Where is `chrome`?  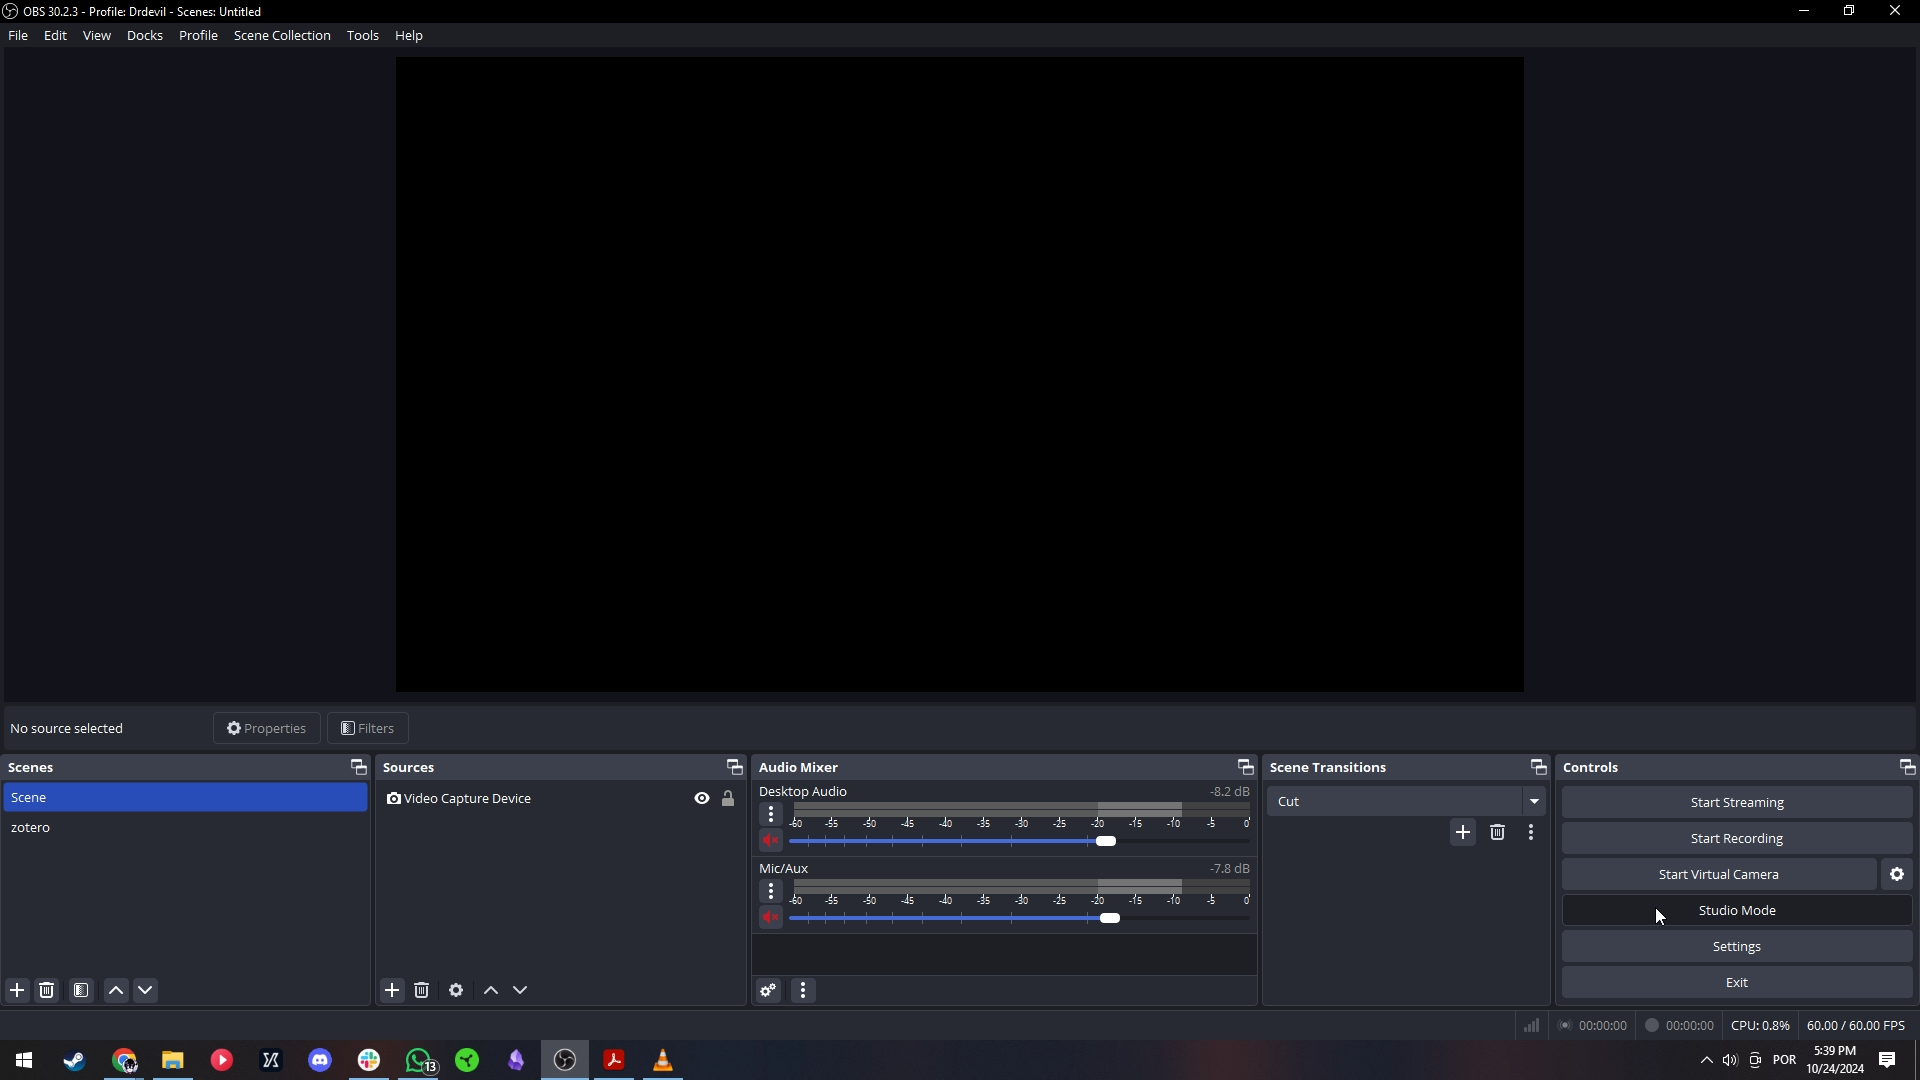 chrome is located at coordinates (125, 1060).